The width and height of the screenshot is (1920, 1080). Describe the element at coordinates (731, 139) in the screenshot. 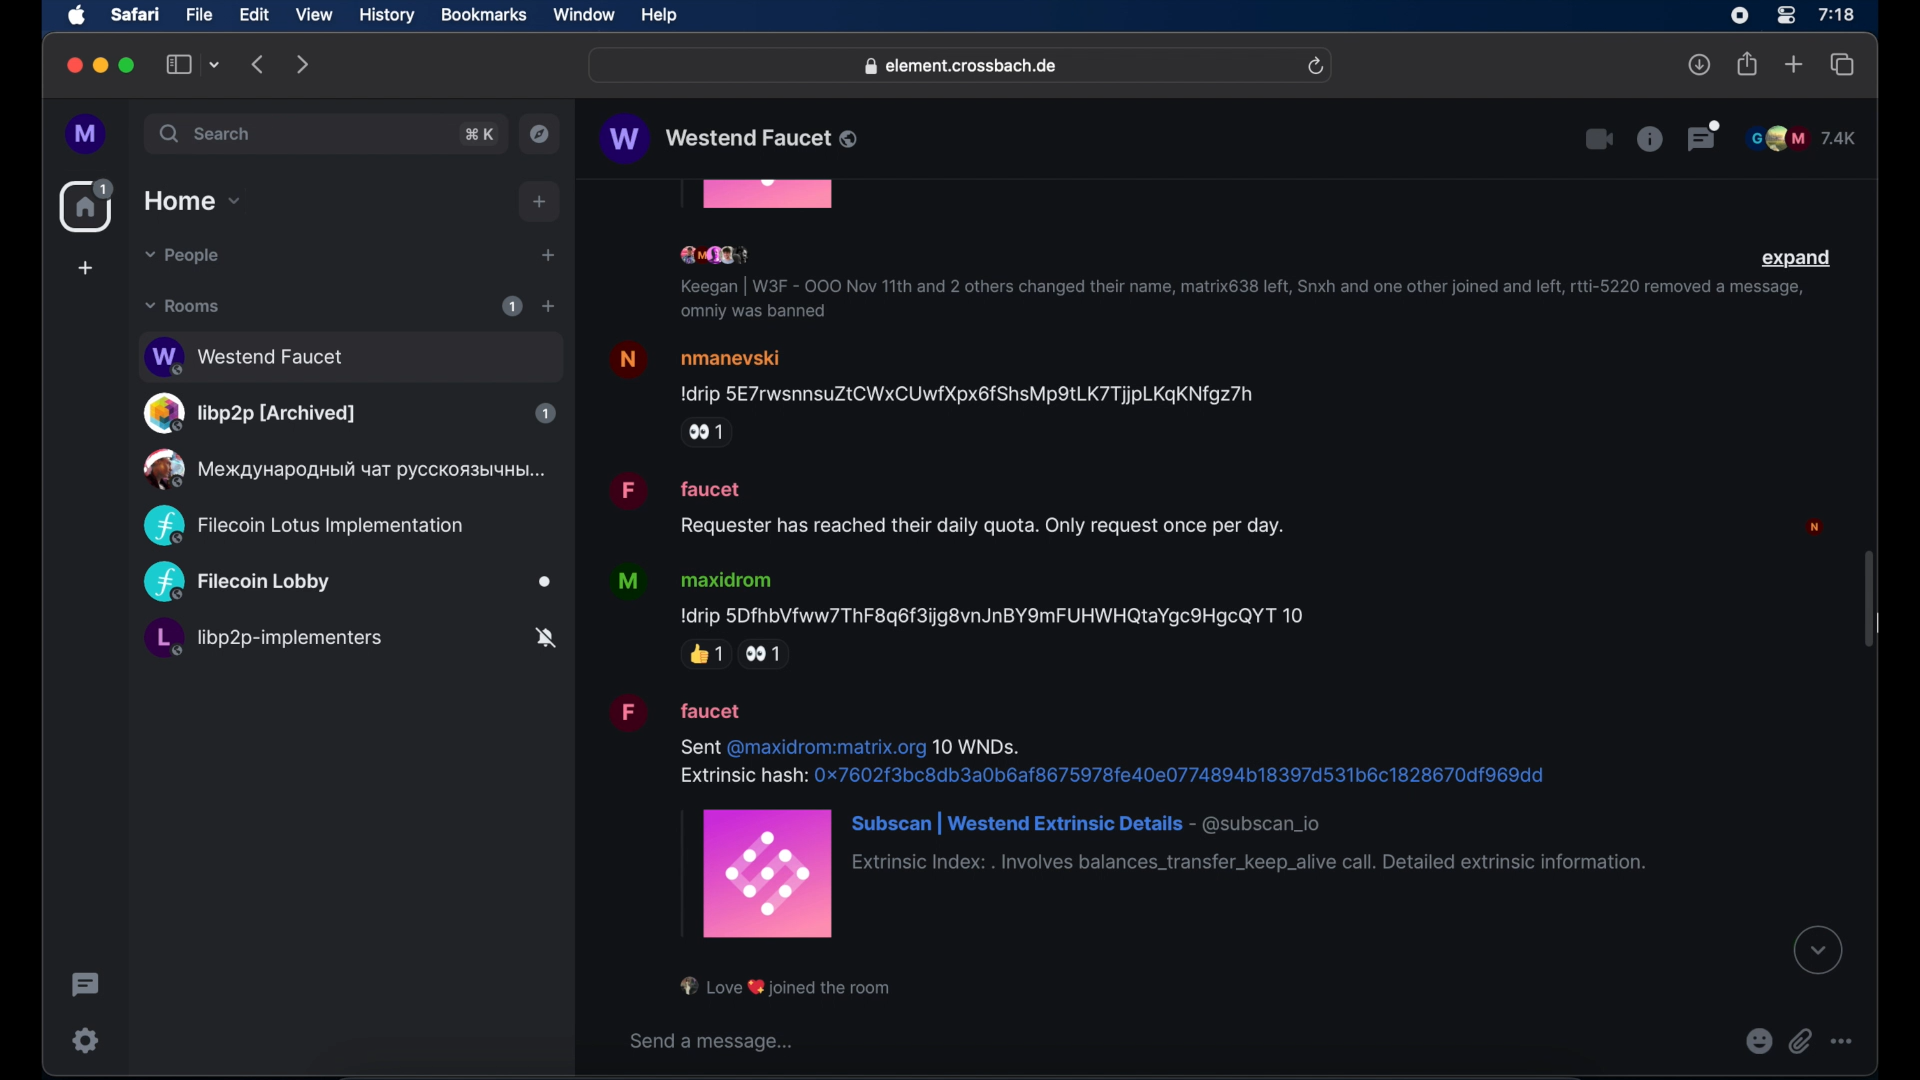

I see `public room name` at that location.